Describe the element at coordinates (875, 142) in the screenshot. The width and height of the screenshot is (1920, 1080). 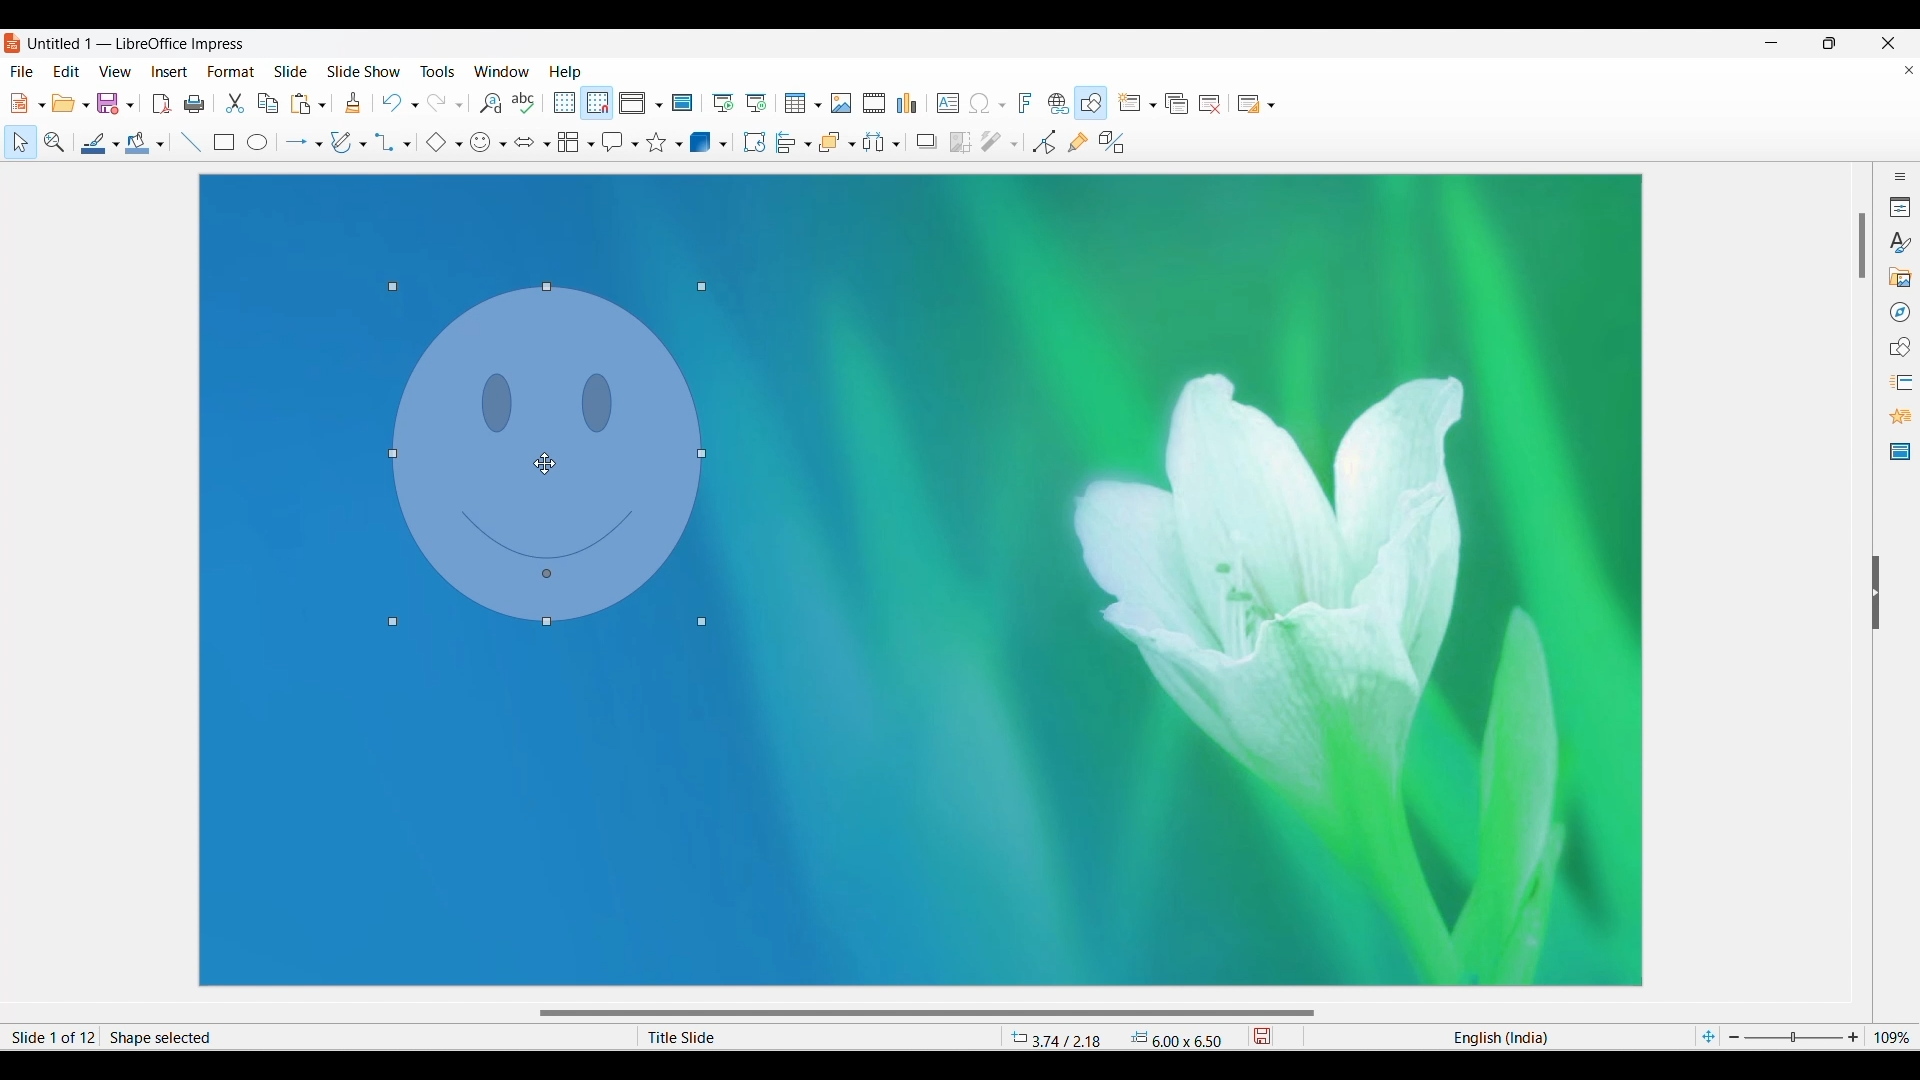
I see `Selected objects to distribute option` at that location.